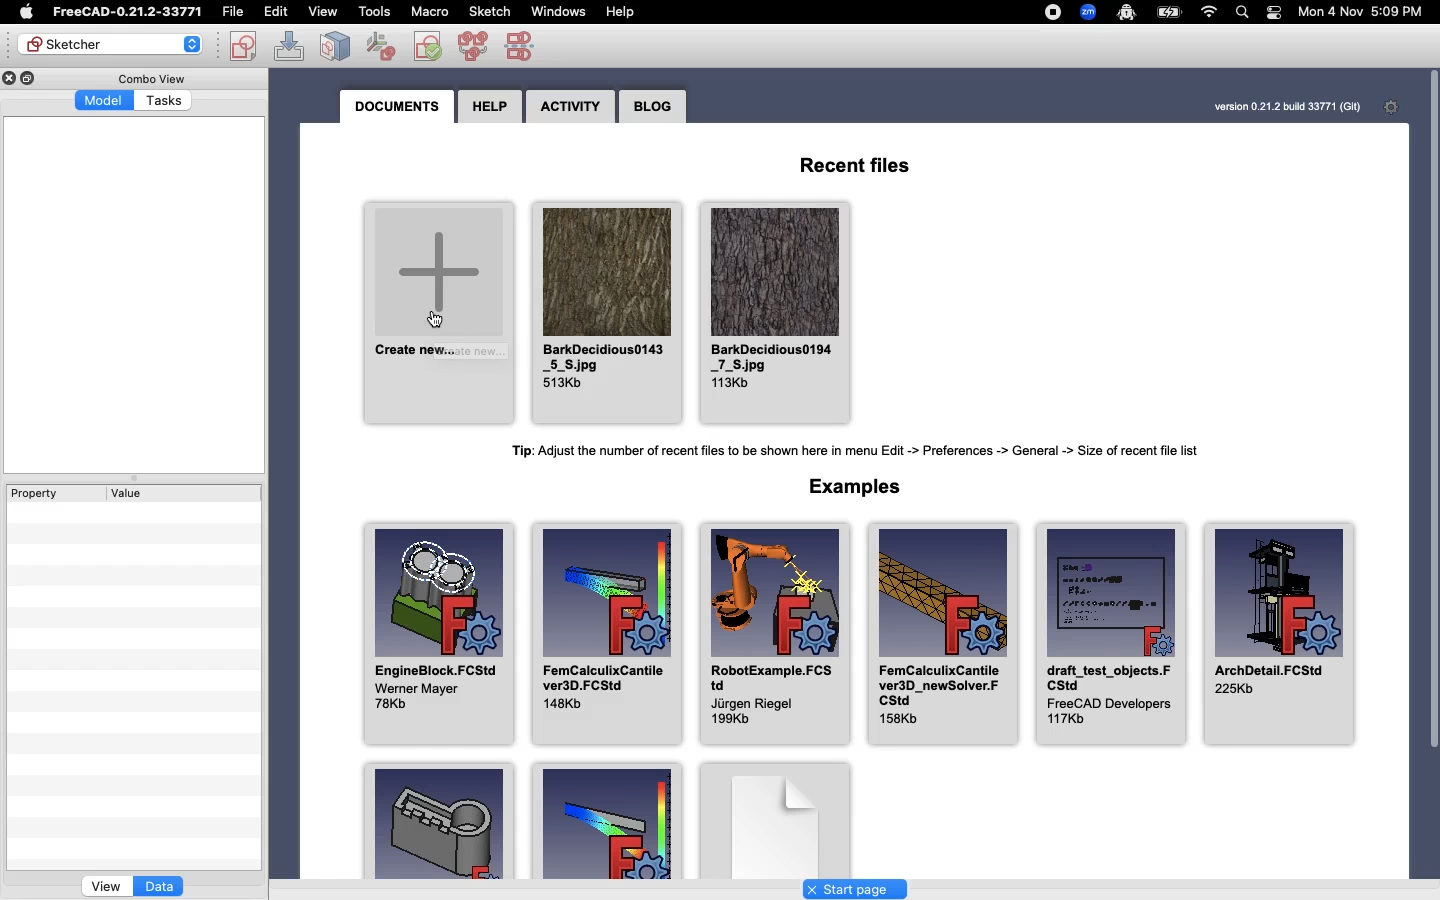 Image resolution: width=1440 pixels, height=900 pixels. What do you see at coordinates (395, 107) in the screenshot?
I see `Documents` at bounding box center [395, 107].